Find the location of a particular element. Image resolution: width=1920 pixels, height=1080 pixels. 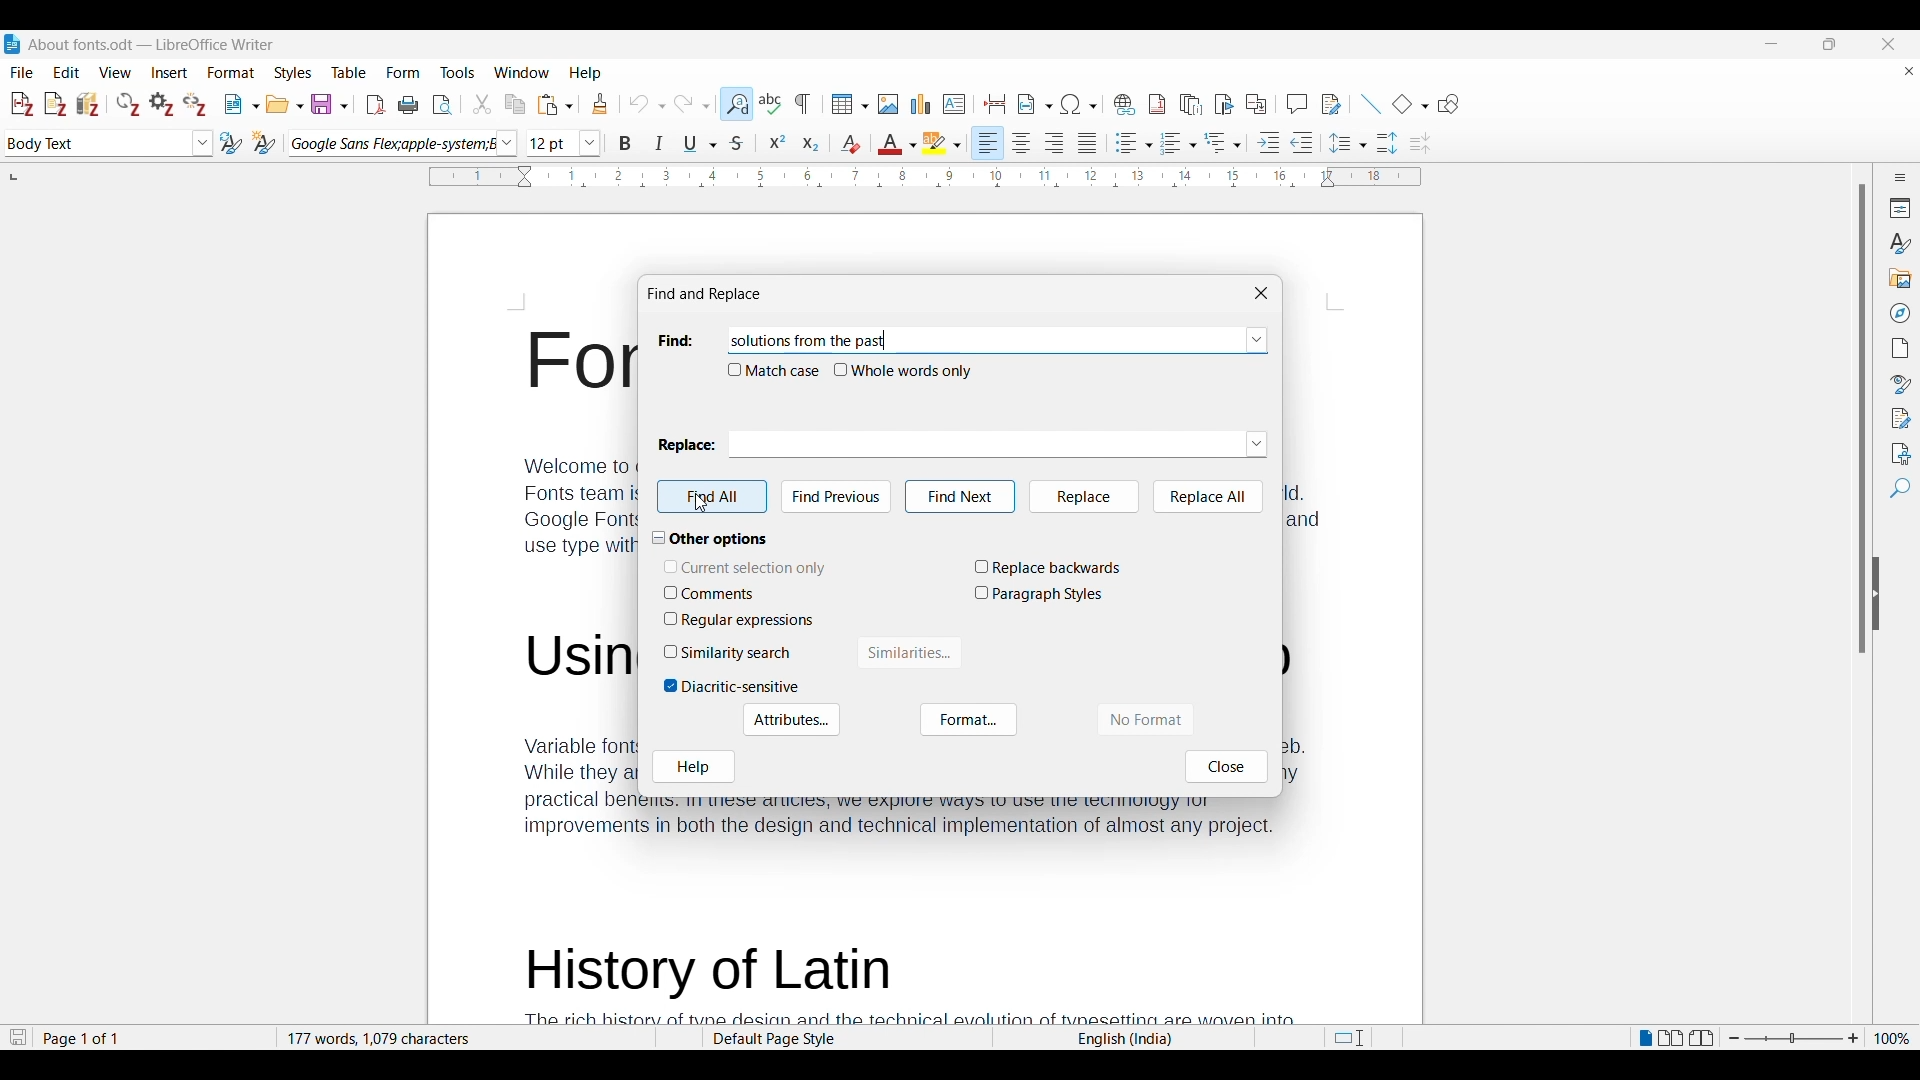

Redo is located at coordinates (691, 102).